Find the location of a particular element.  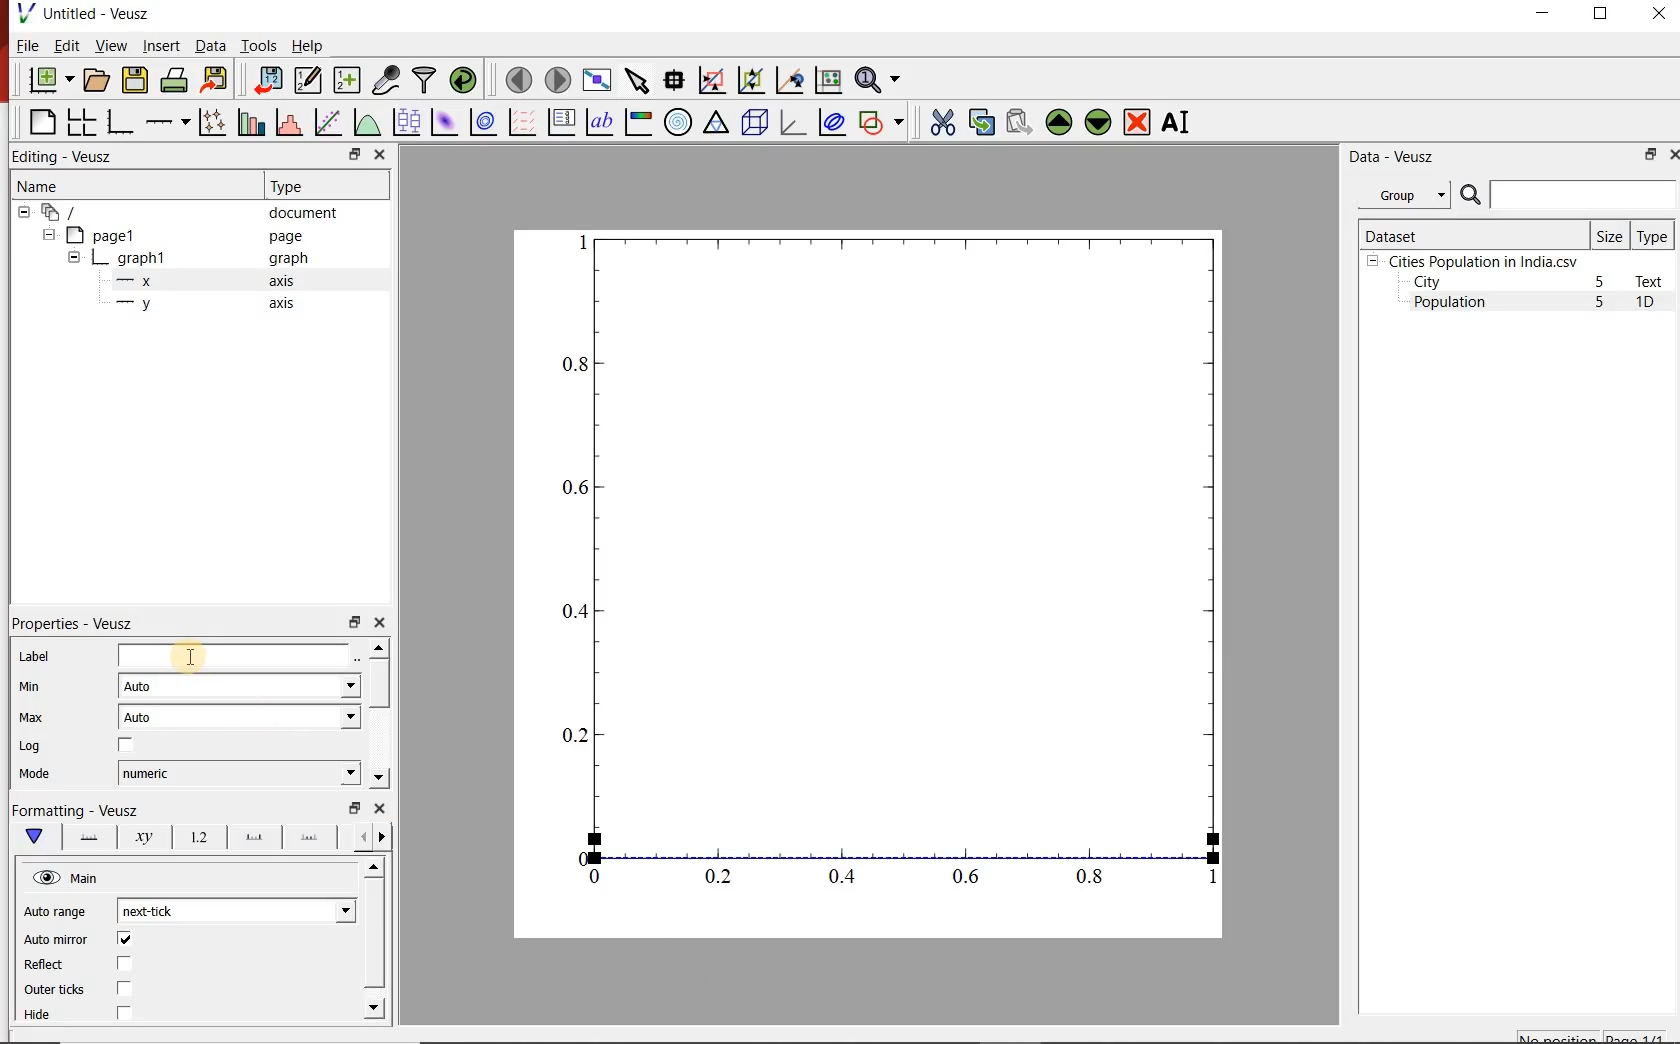

restore is located at coordinates (353, 621).